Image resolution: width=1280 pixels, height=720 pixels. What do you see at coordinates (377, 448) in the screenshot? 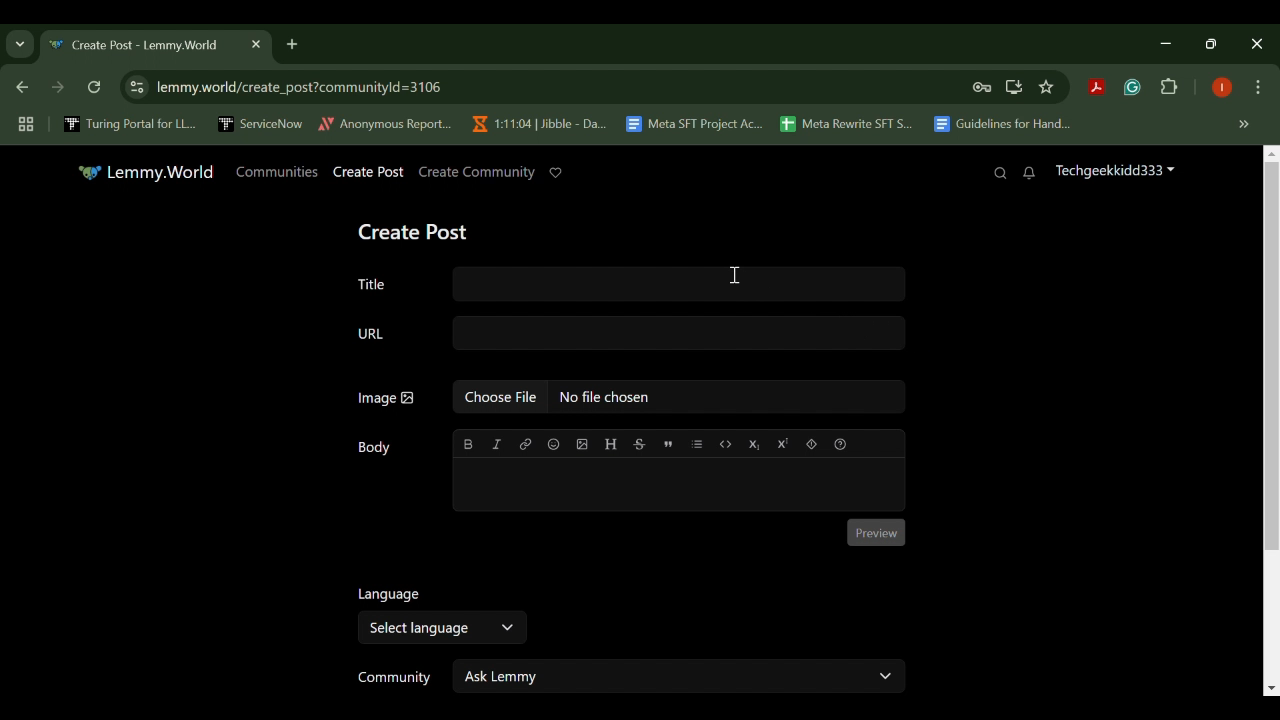
I see `Body` at bounding box center [377, 448].